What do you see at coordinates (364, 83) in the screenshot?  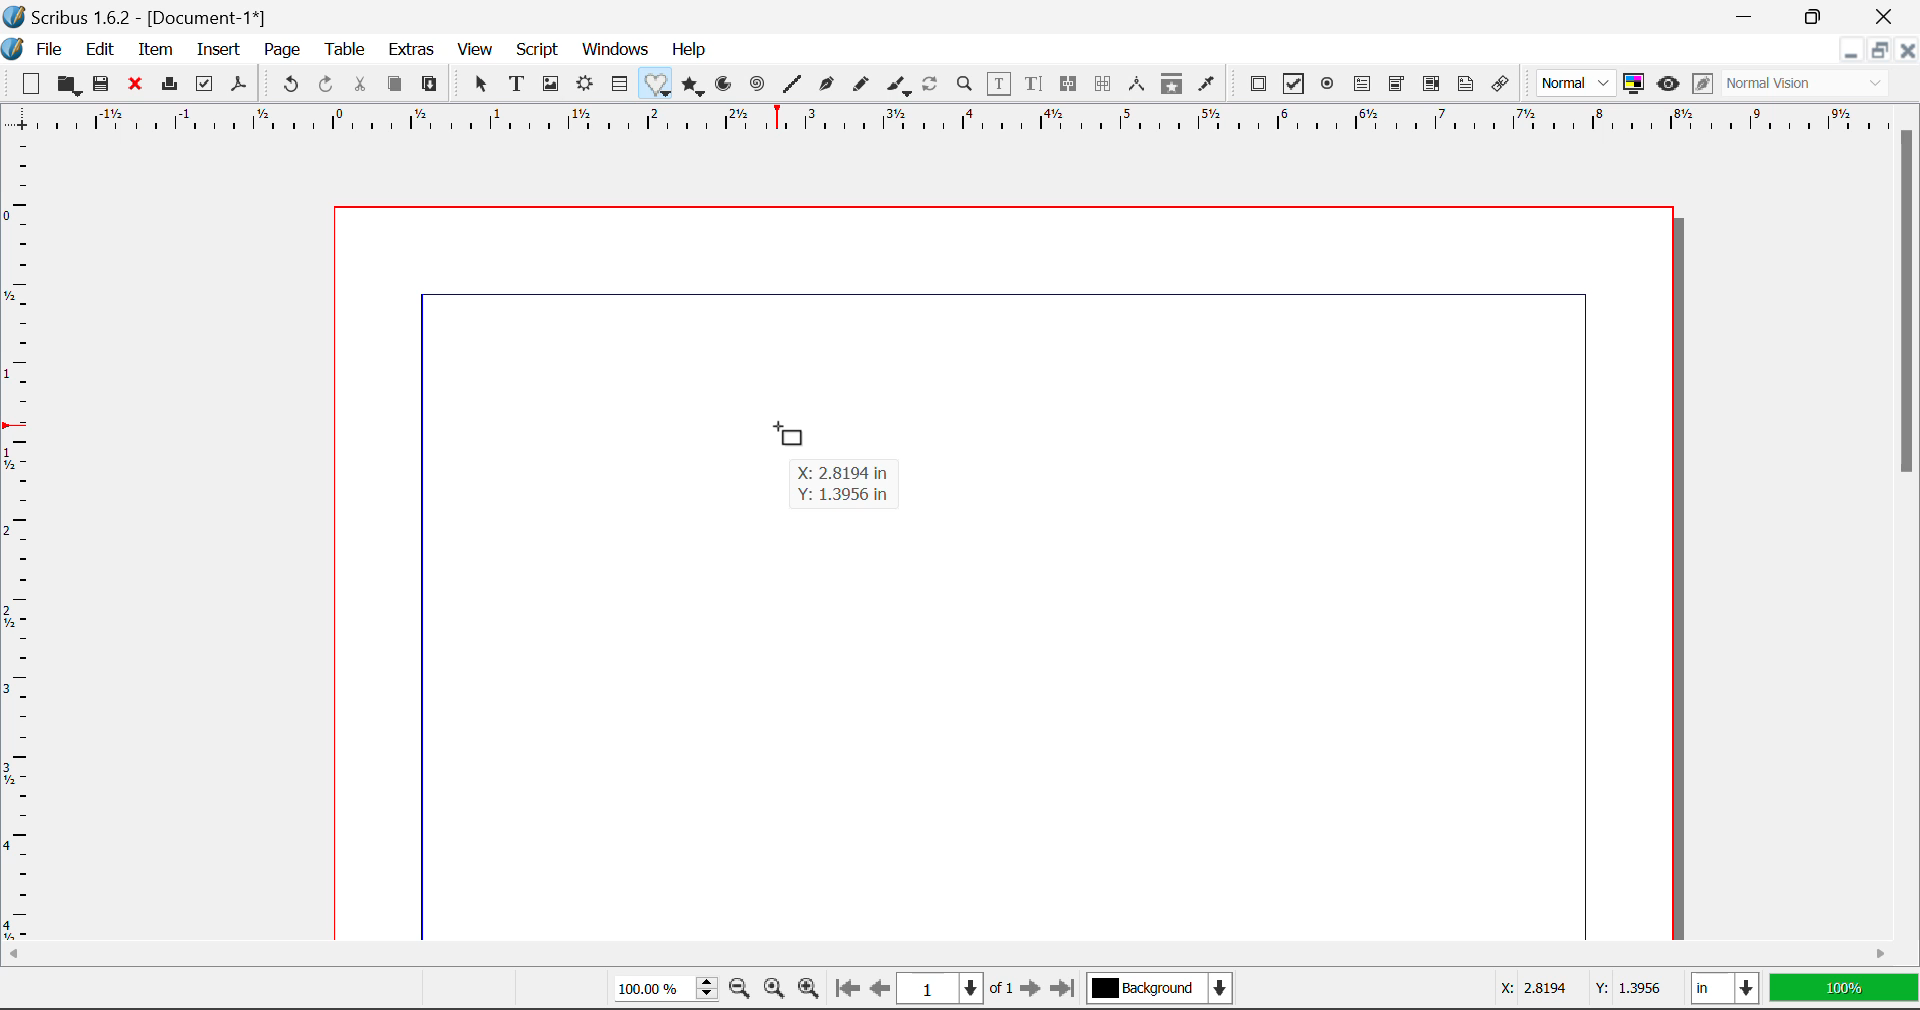 I see `Cut` at bounding box center [364, 83].